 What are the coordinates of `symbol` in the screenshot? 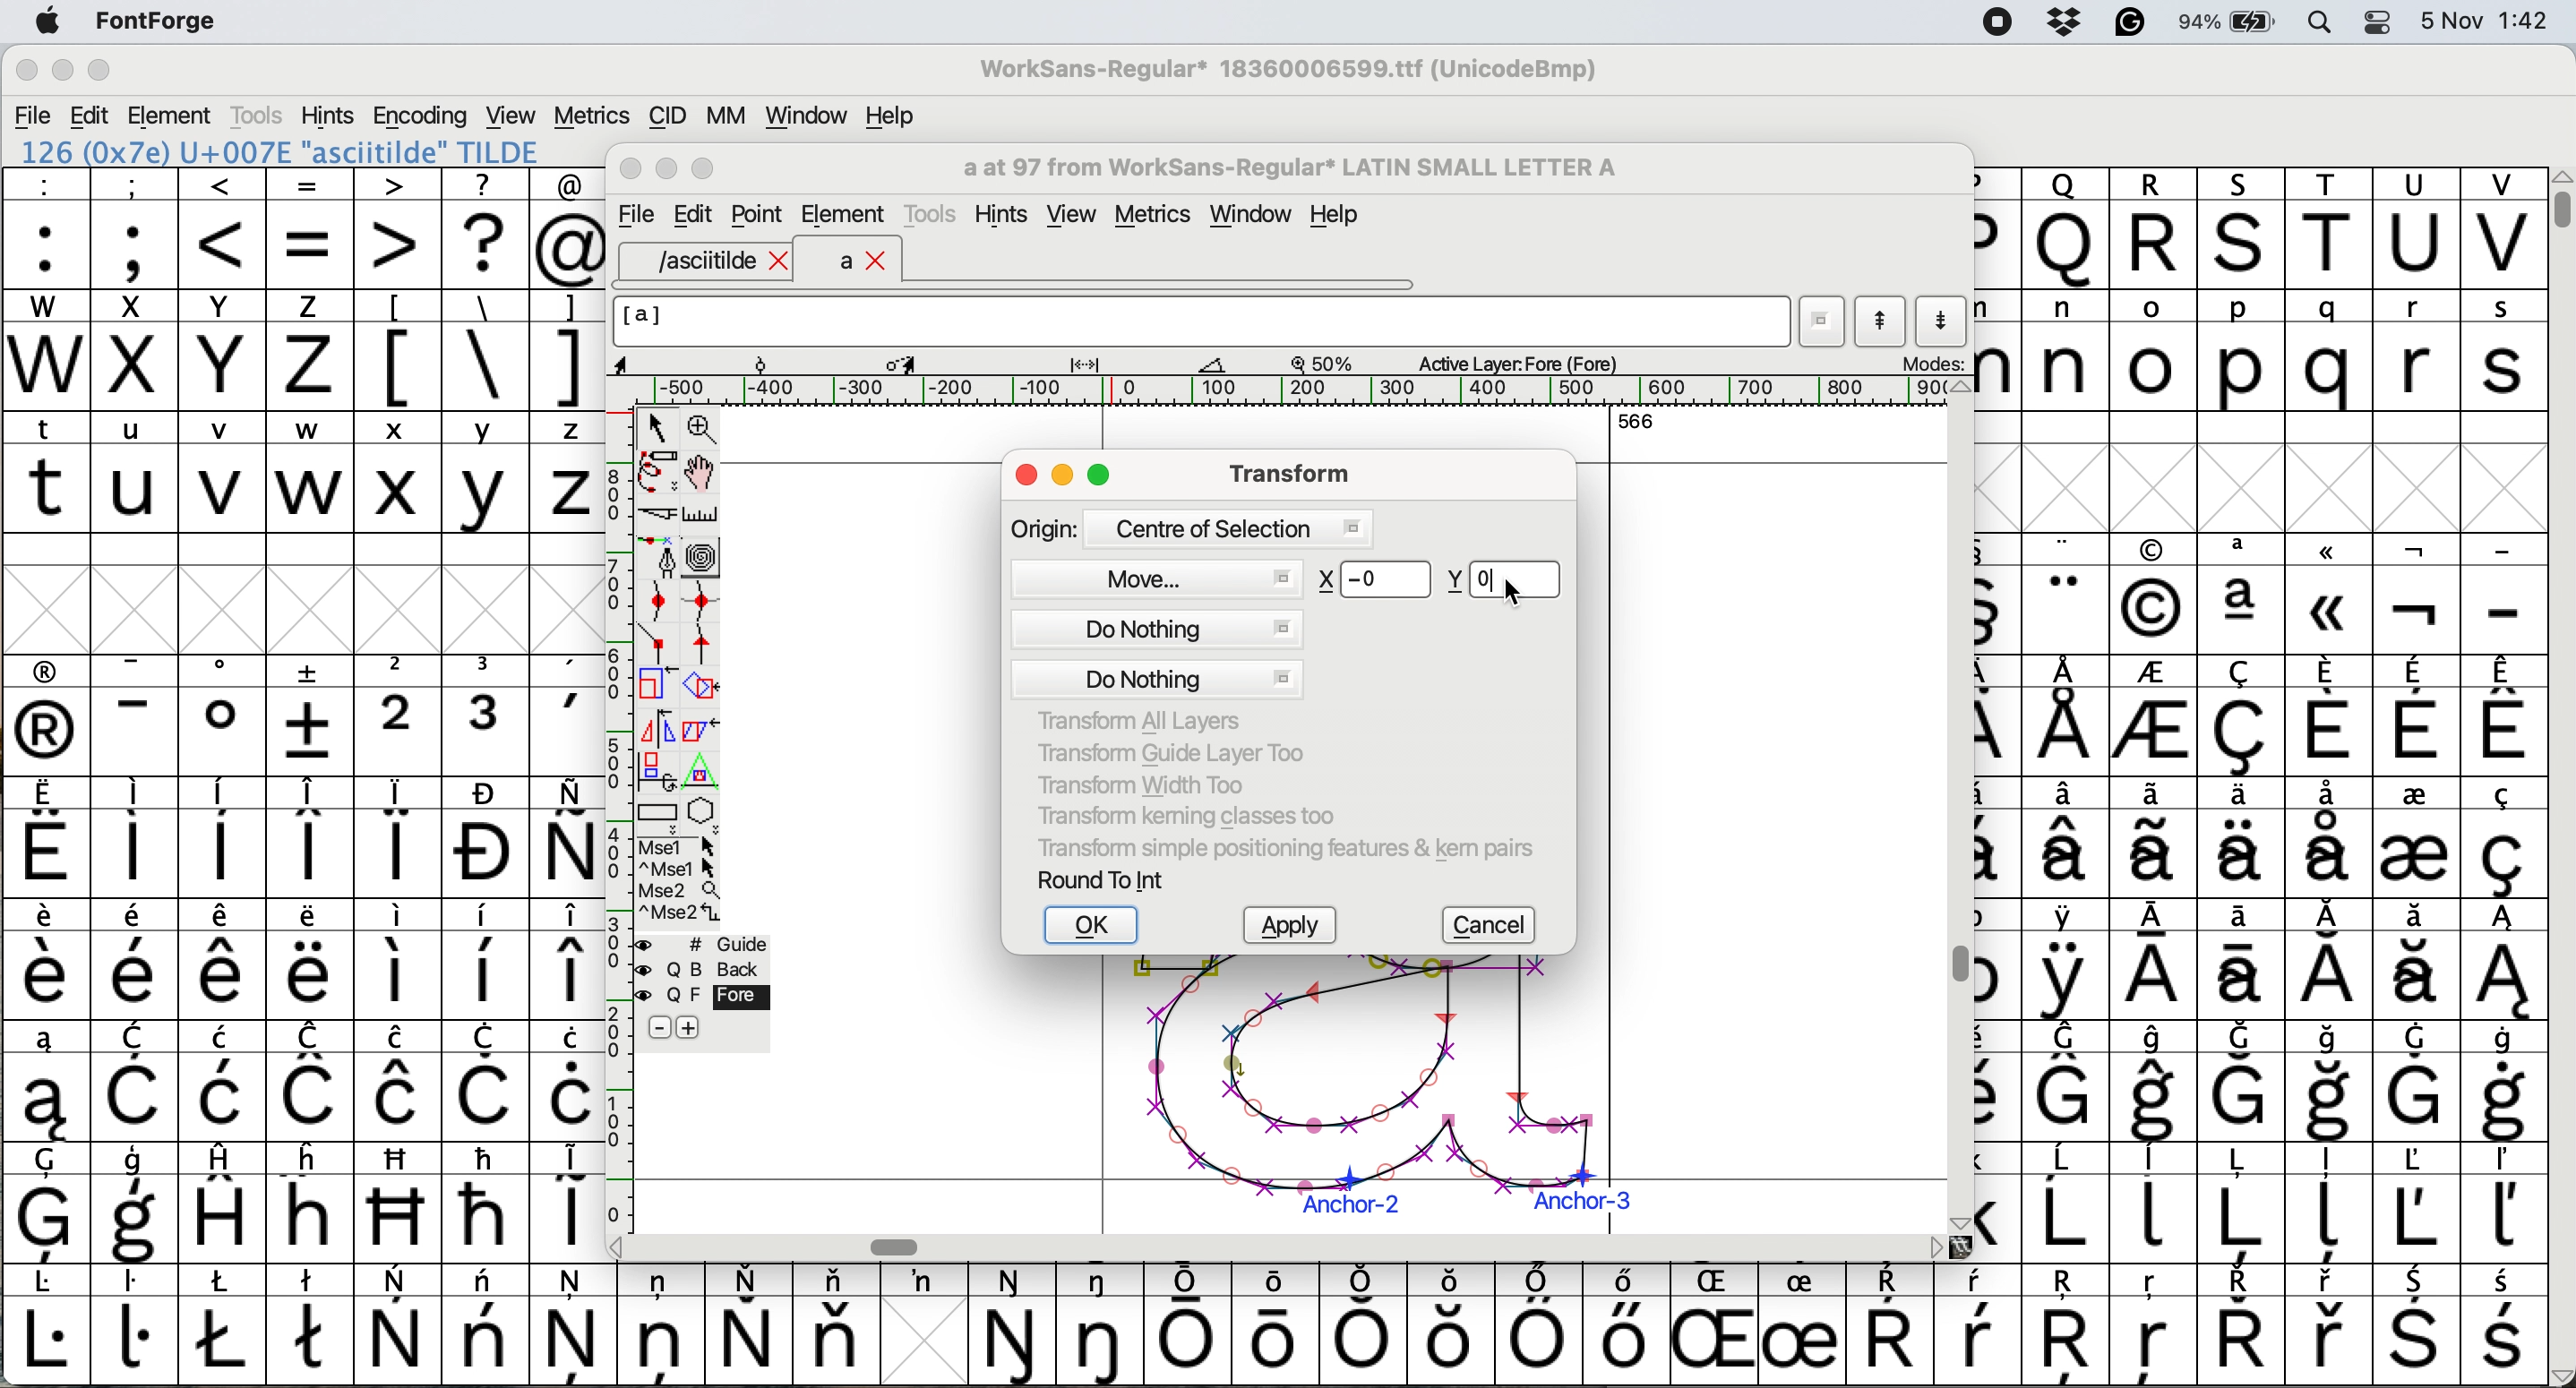 It's located at (2247, 836).